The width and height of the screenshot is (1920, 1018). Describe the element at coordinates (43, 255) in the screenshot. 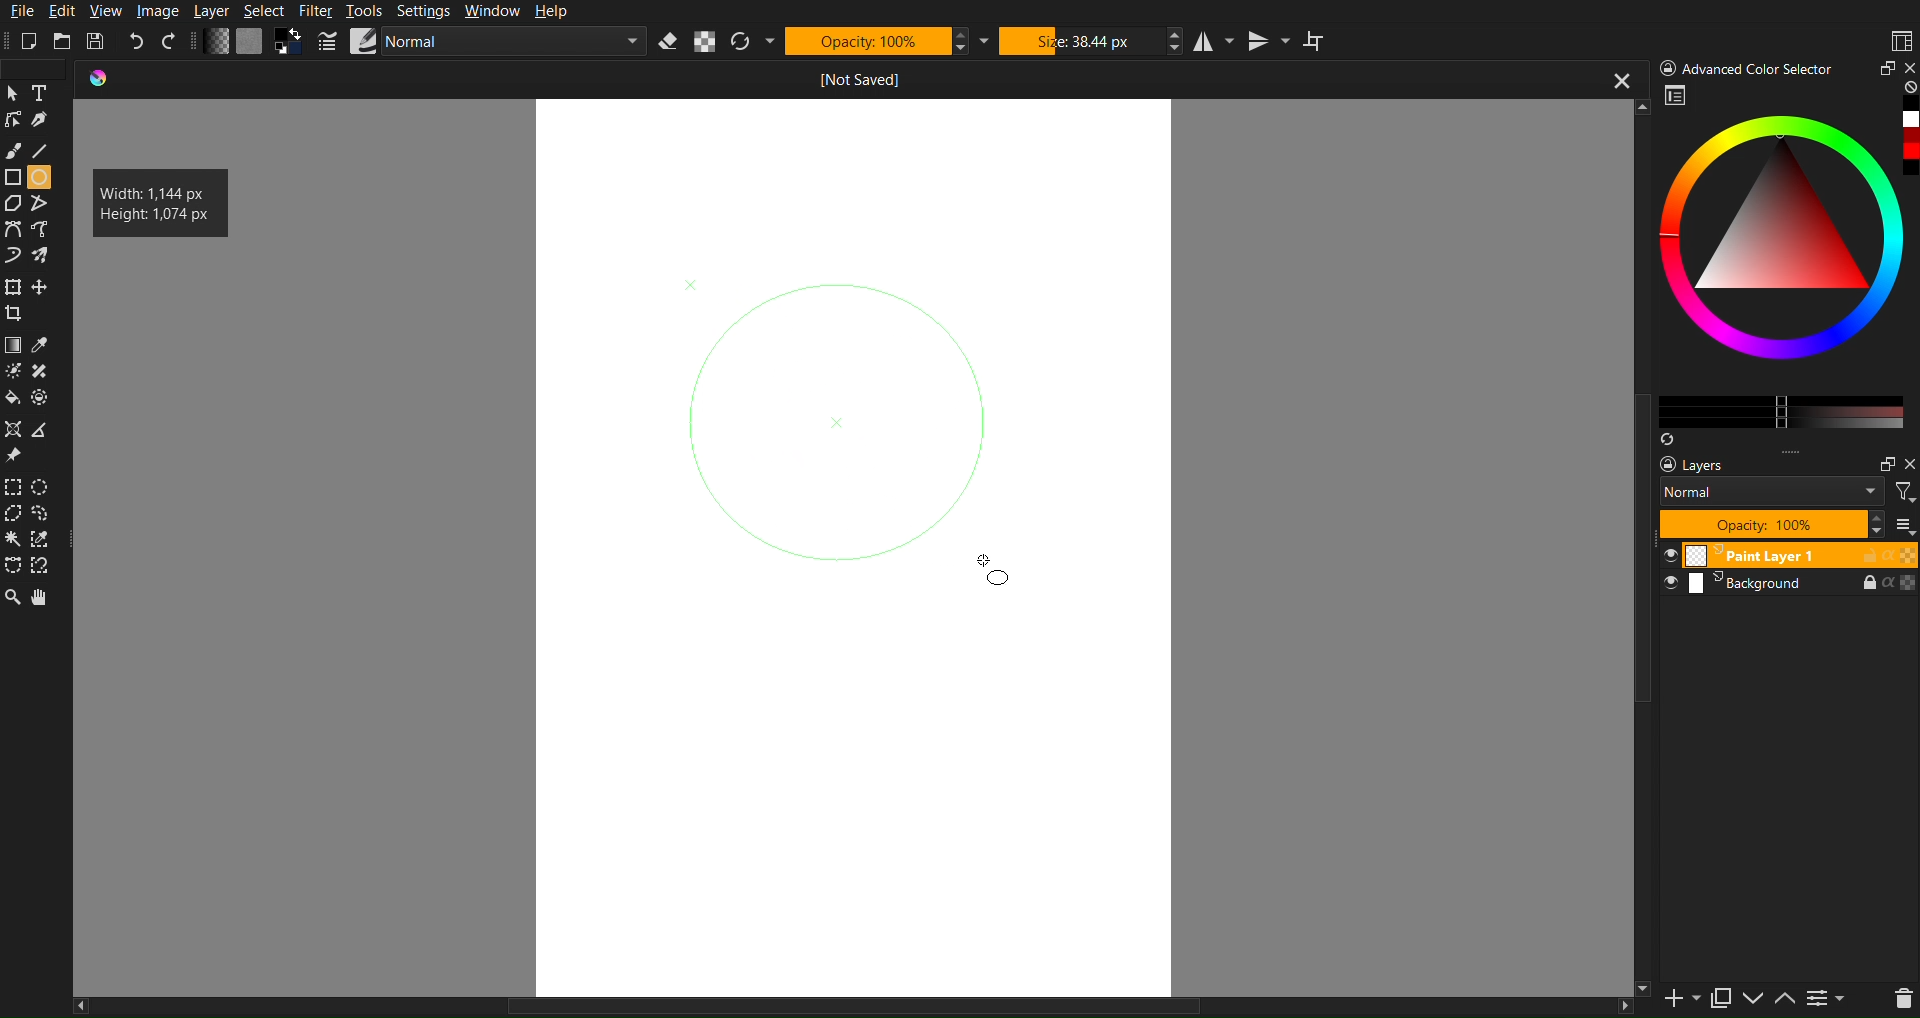

I see `Curve free shape` at that location.